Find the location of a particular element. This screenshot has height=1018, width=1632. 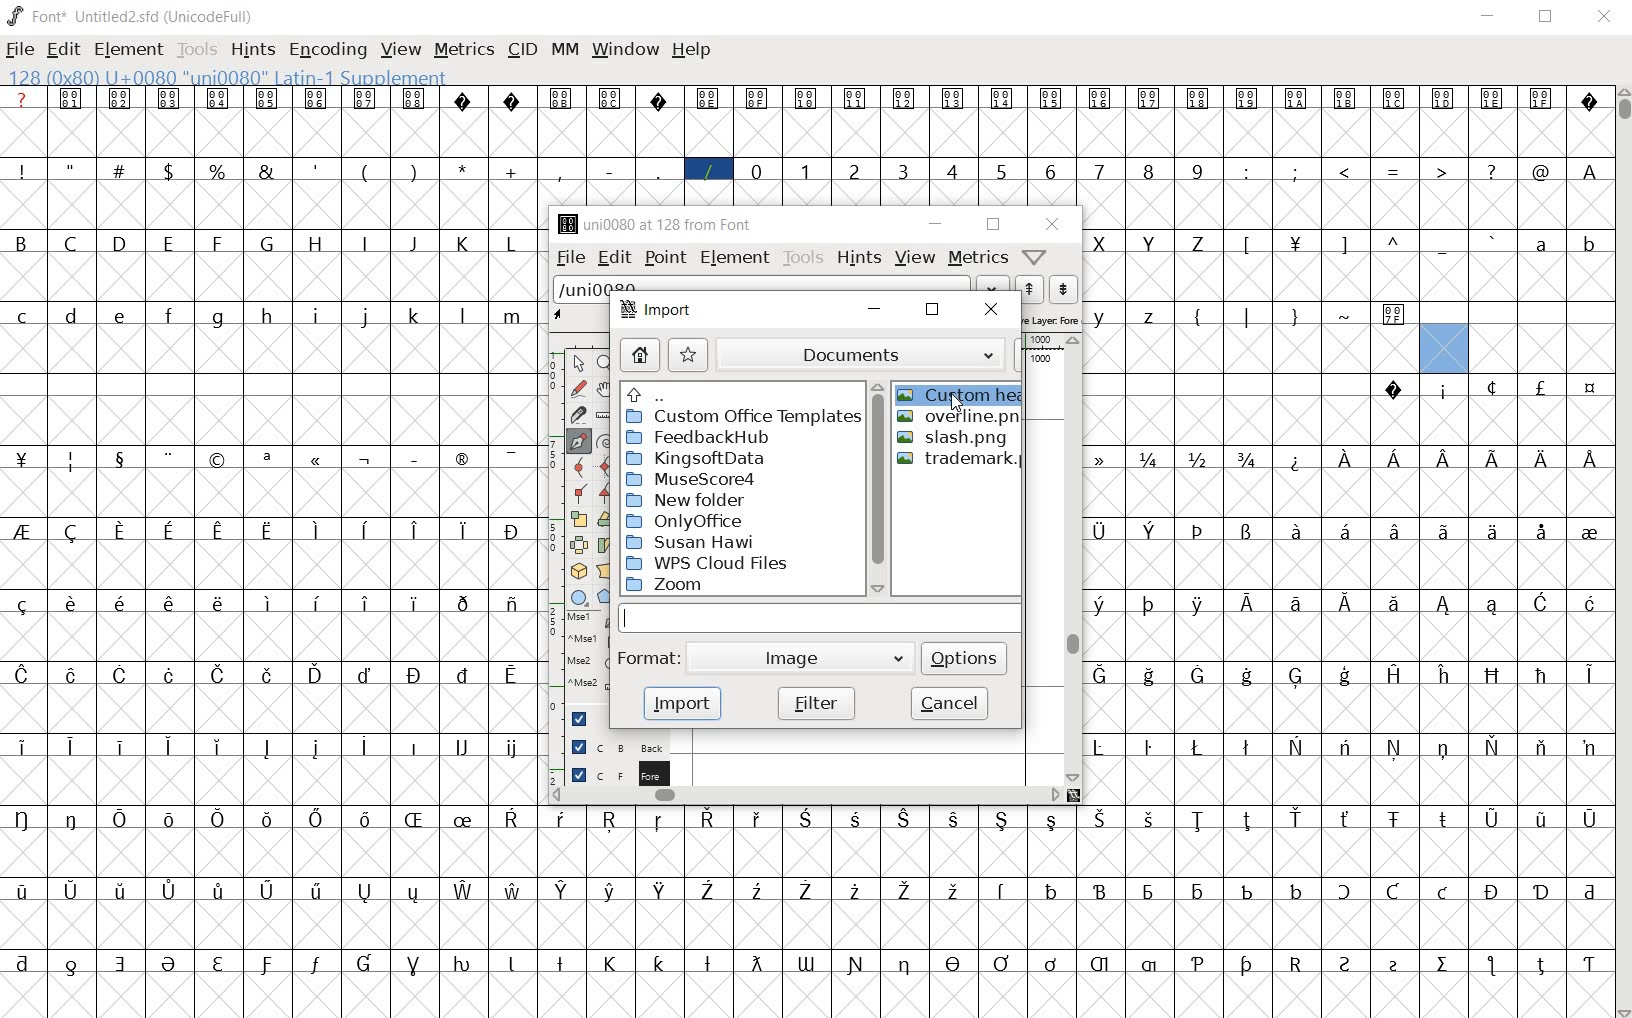

glyph is located at coordinates (1494, 746).